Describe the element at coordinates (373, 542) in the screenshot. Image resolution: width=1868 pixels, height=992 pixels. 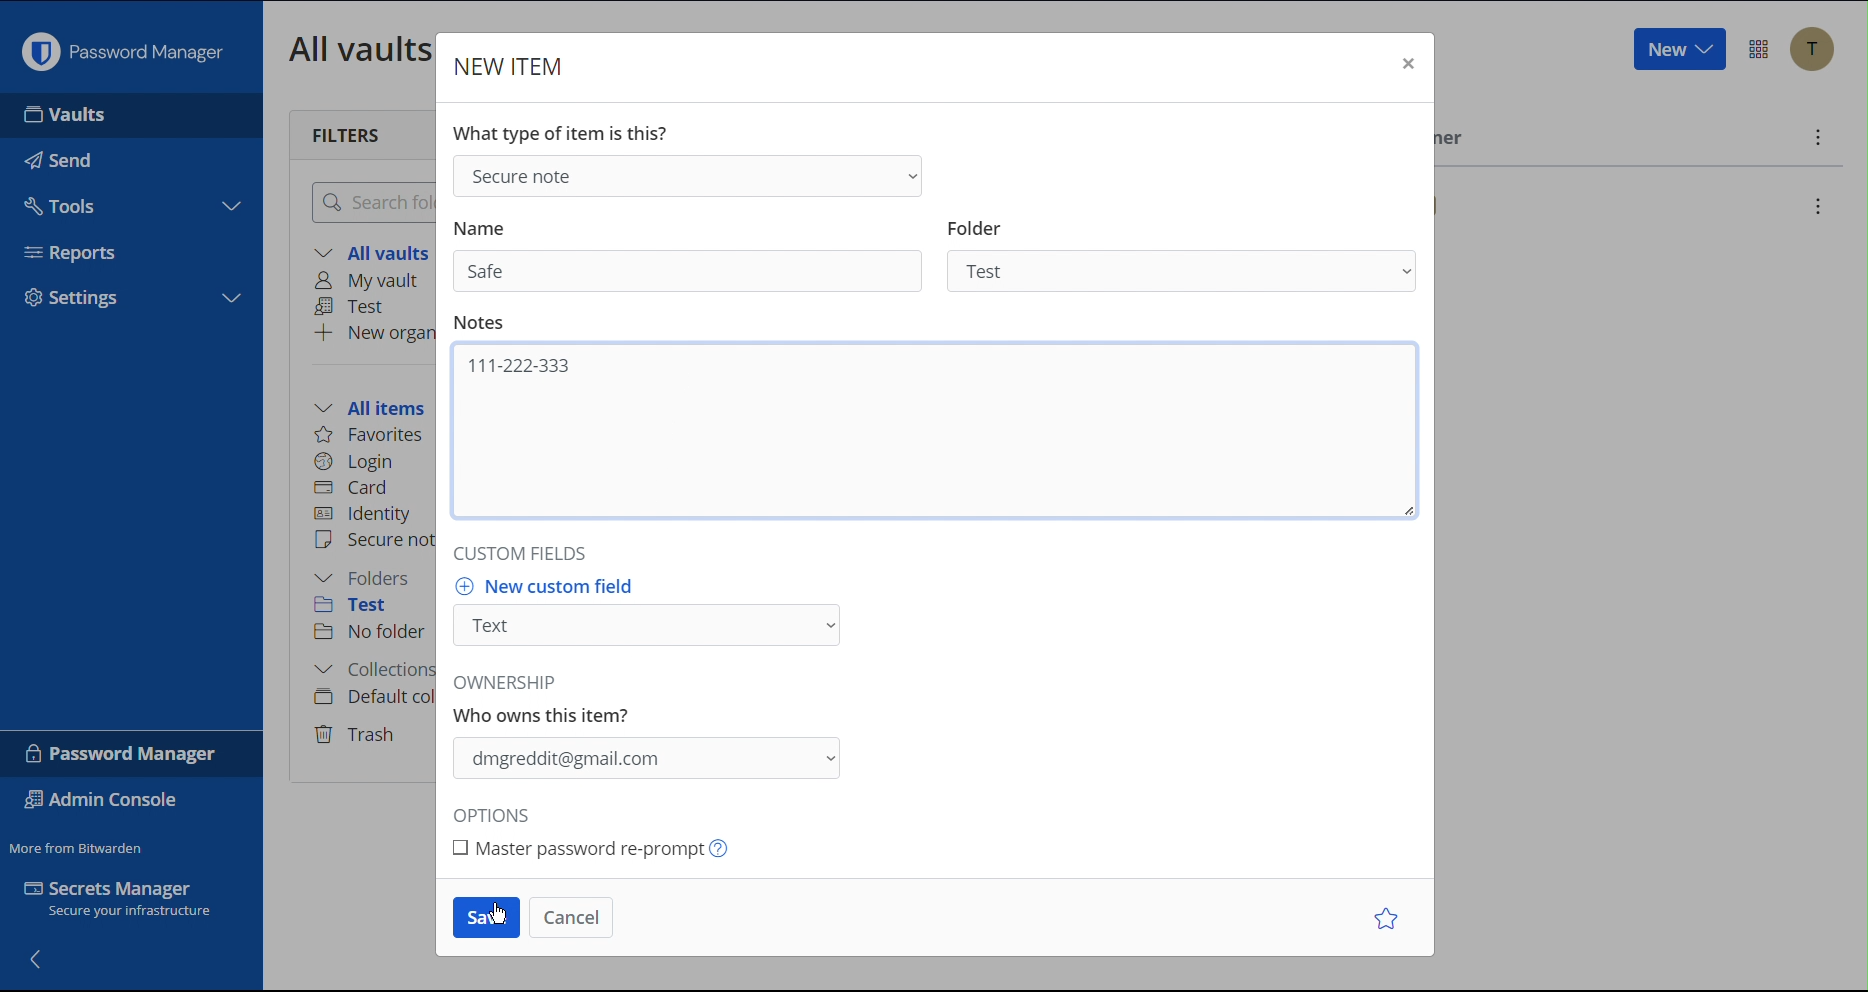
I see `Secure` at that location.